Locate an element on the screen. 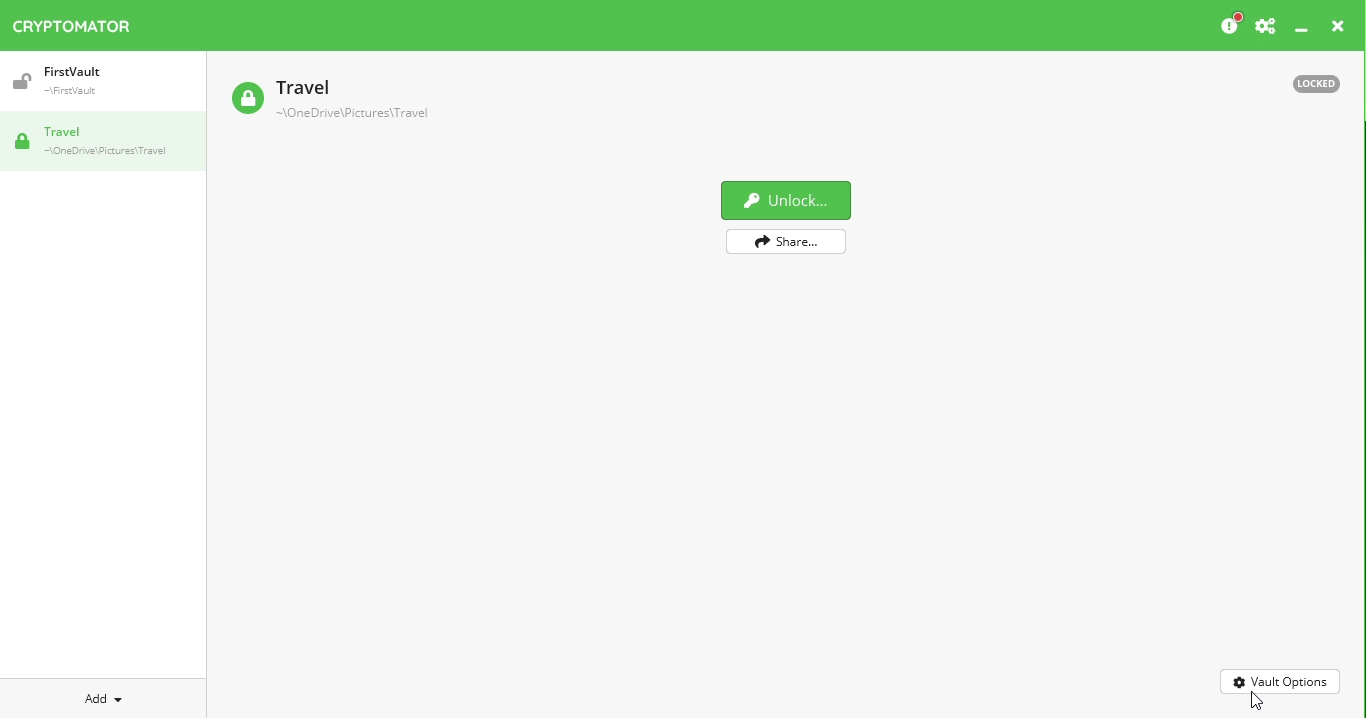 This screenshot has width=1366, height=718. Vault options is located at coordinates (1281, 681).